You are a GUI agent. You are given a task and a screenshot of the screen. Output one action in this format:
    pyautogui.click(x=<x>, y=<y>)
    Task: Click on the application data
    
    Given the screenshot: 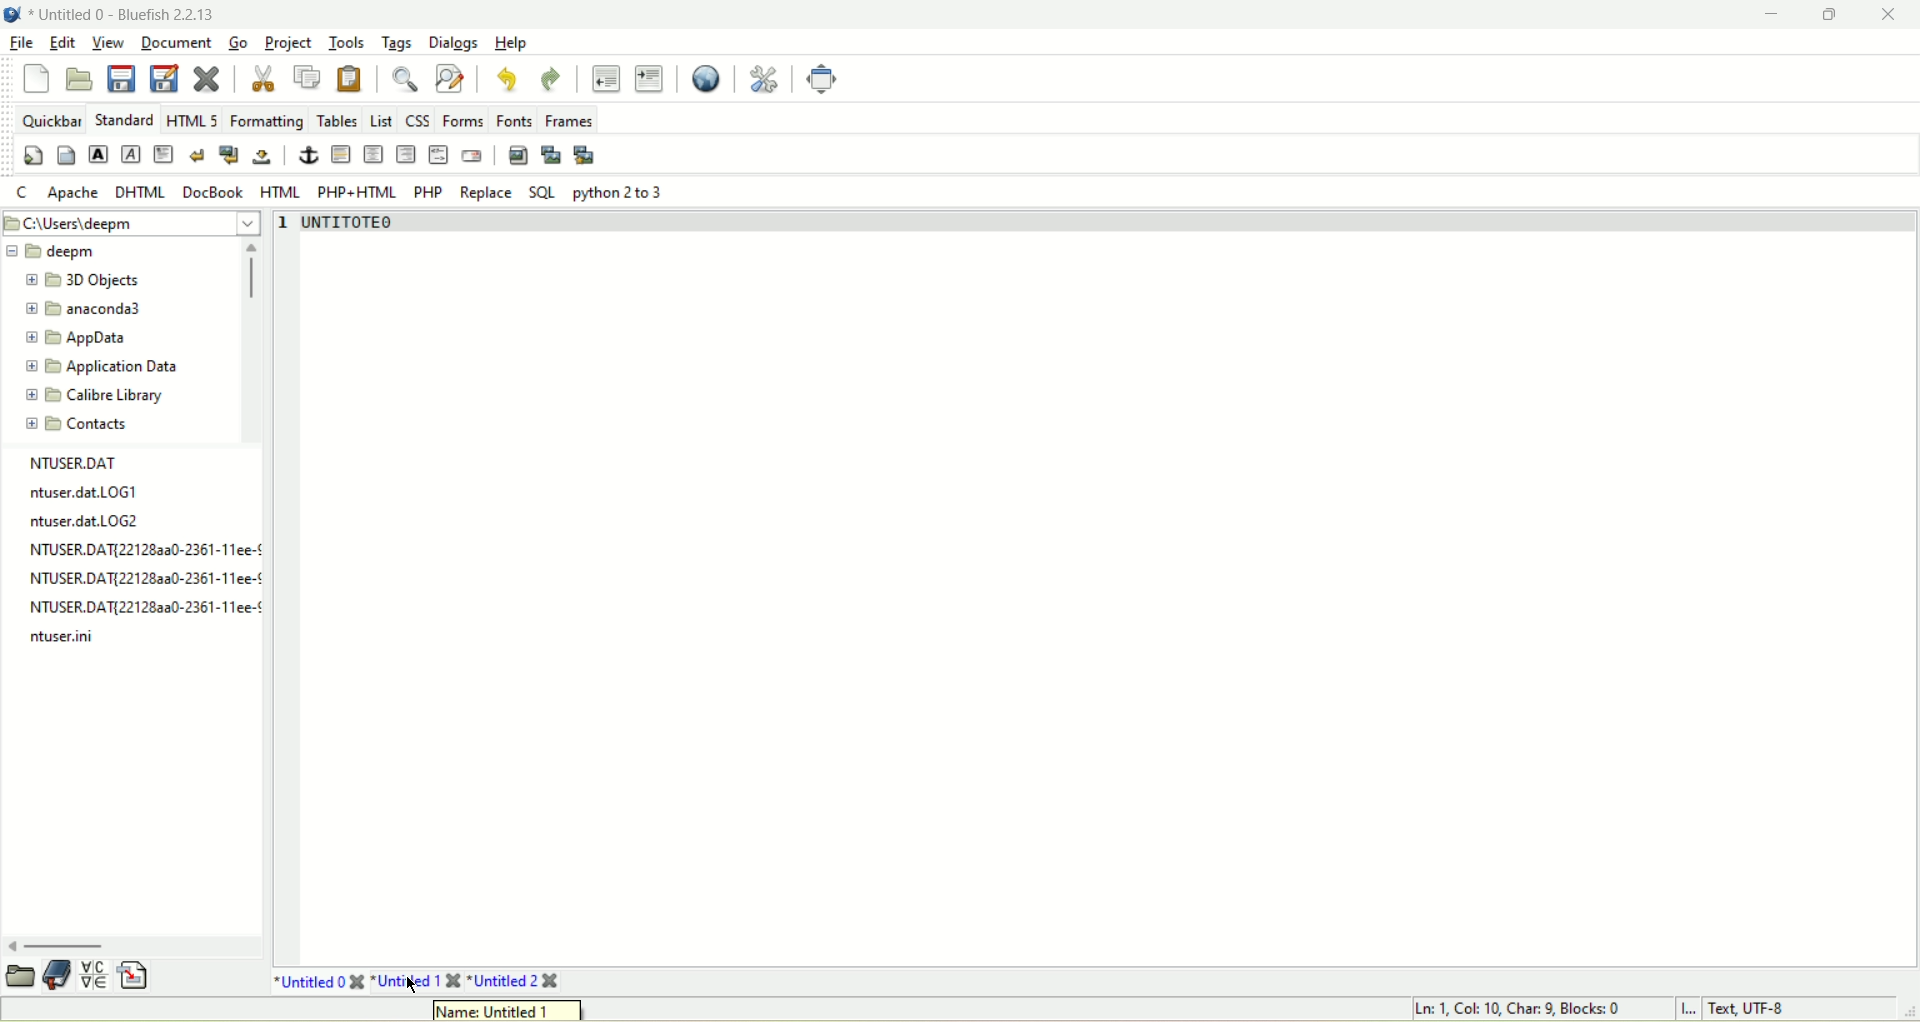 What is the action you would take?
    pyautogui.click(x=116, y=366)
    